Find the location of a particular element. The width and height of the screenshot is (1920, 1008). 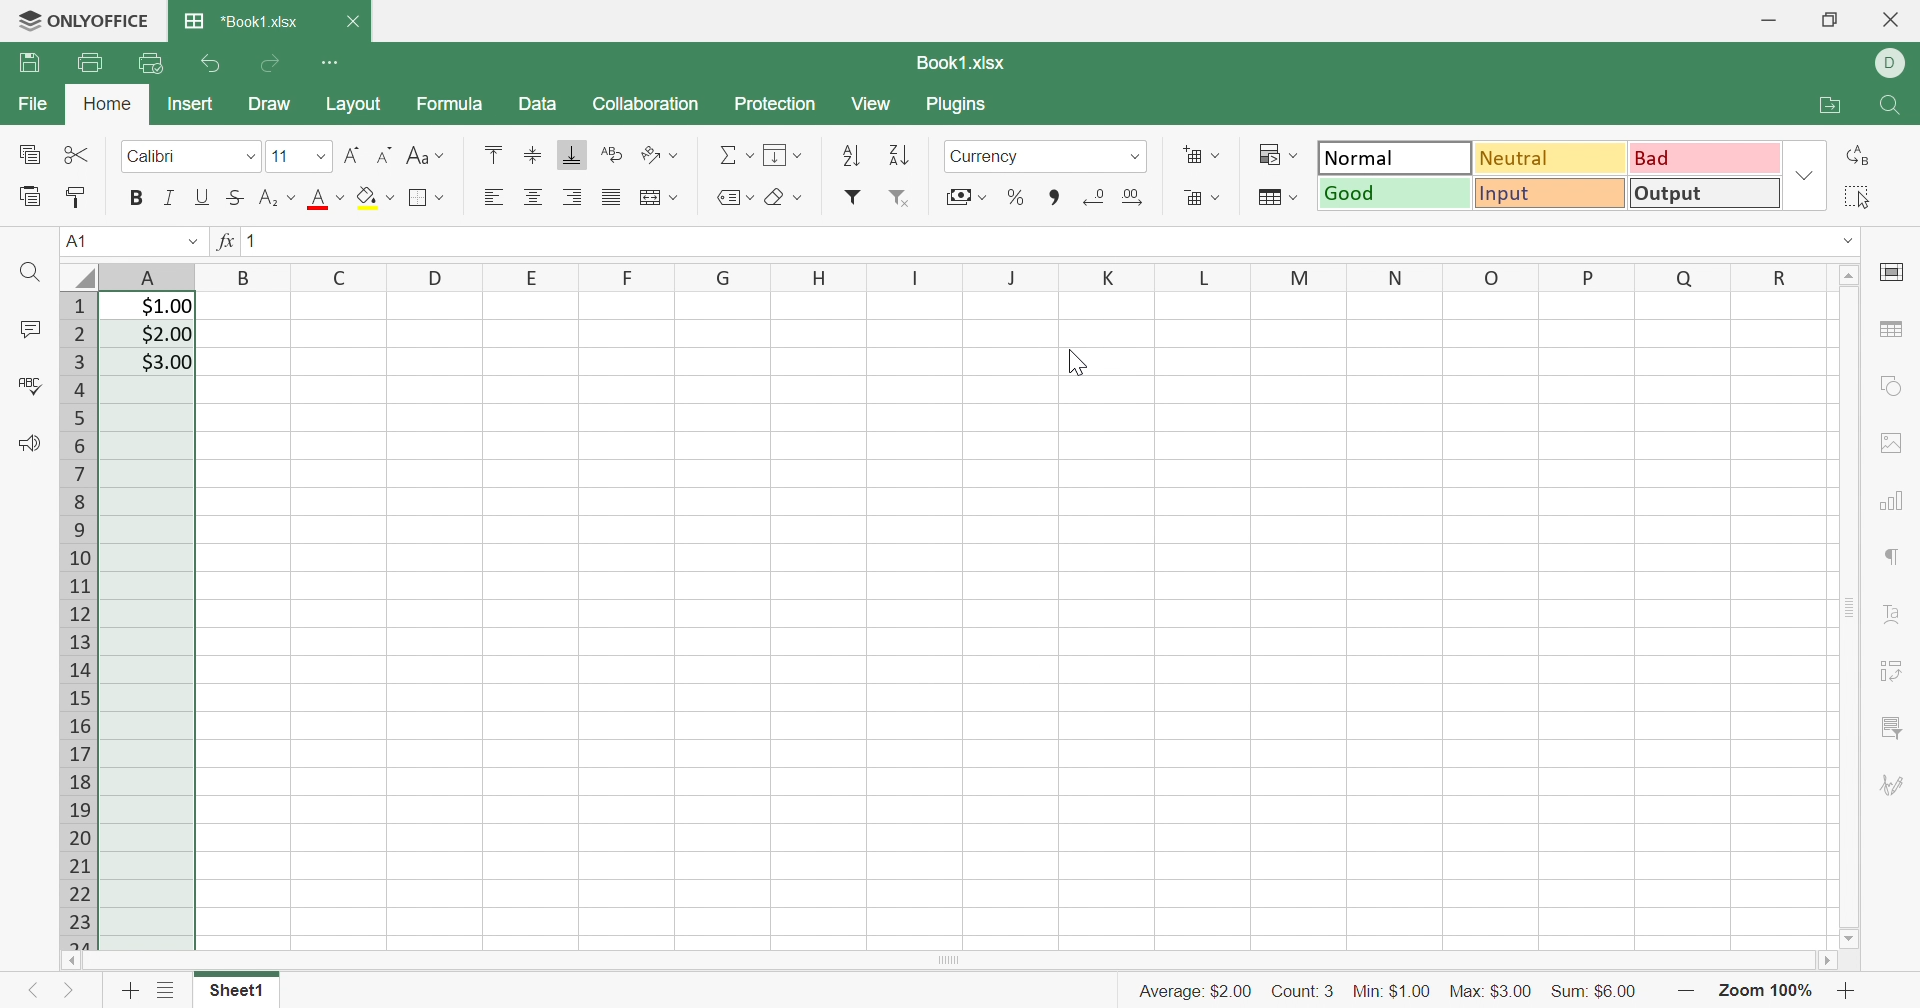

Find is located at coordinates (30, 272).